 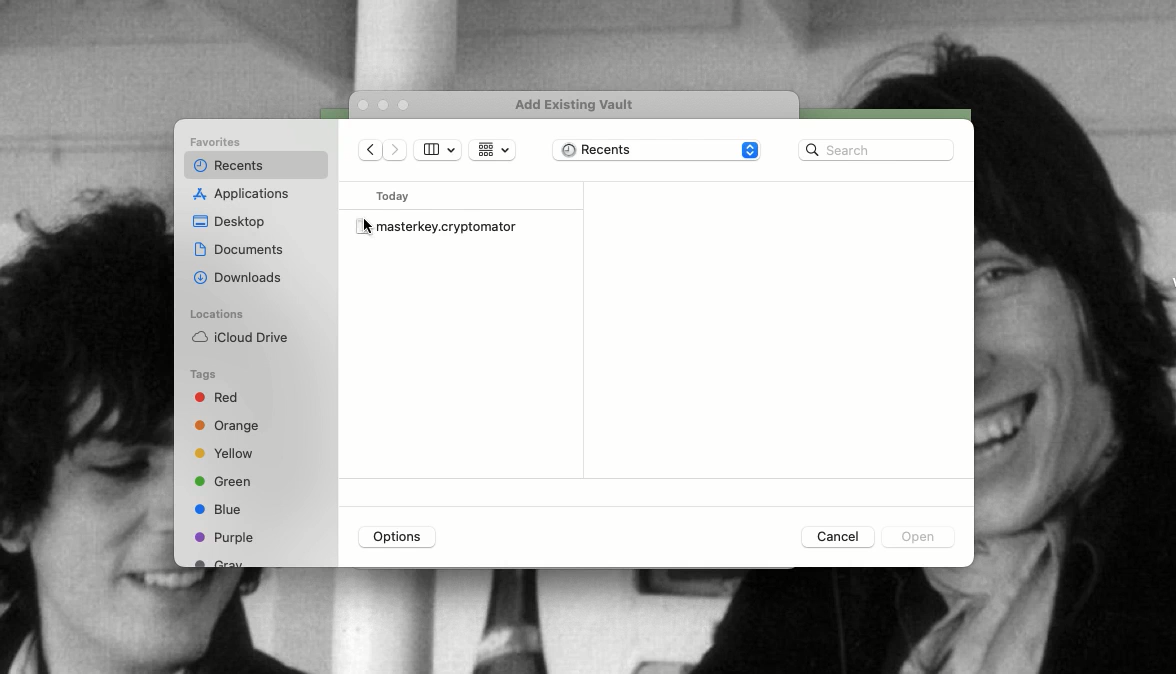 What do you see at coordinates (438, 150) in the screenshot?
I see `View format` at bounding box center [438, 150].